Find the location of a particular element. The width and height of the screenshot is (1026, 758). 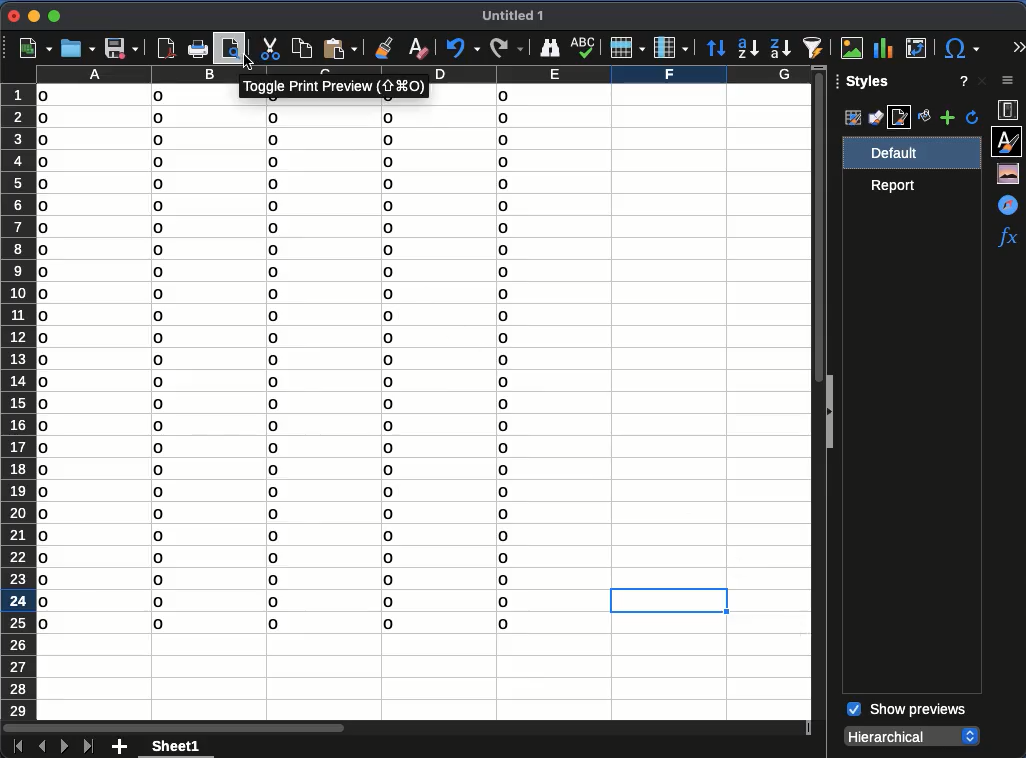

cell styles is located at coordinates (850, 118).